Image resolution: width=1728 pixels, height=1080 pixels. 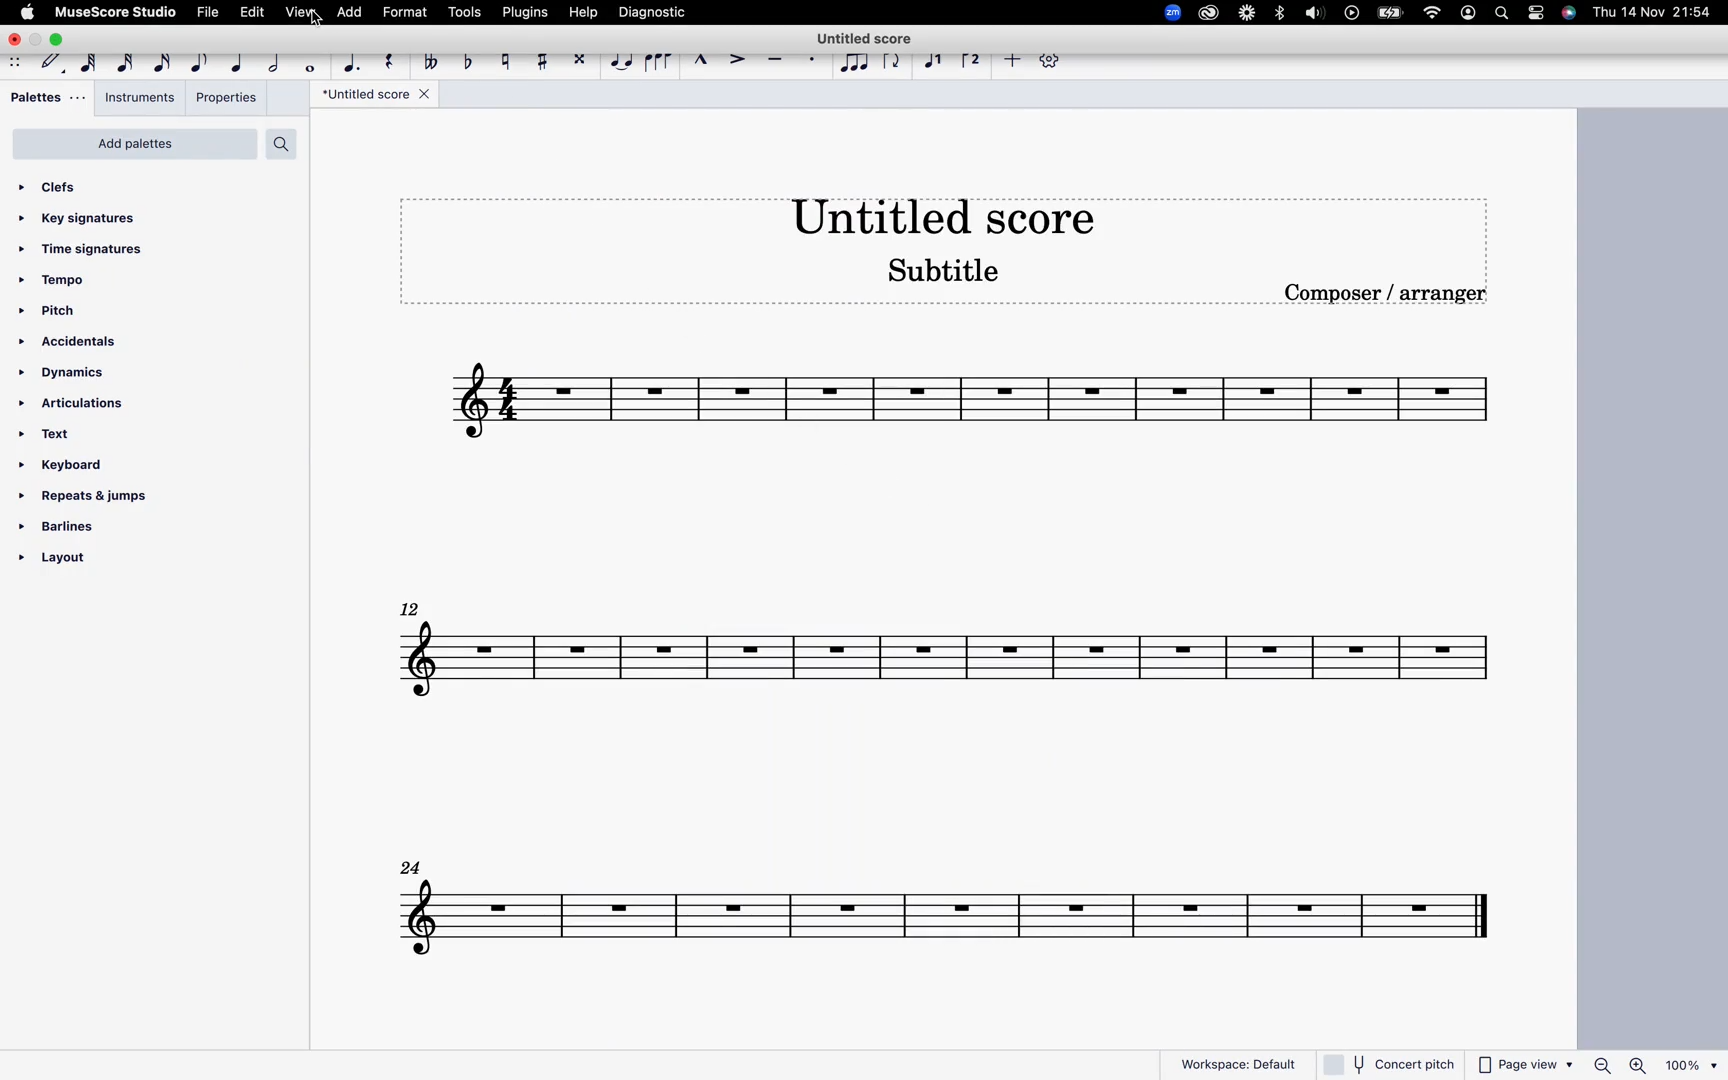 I want to click on dynamics, so click(x=64, y=370).